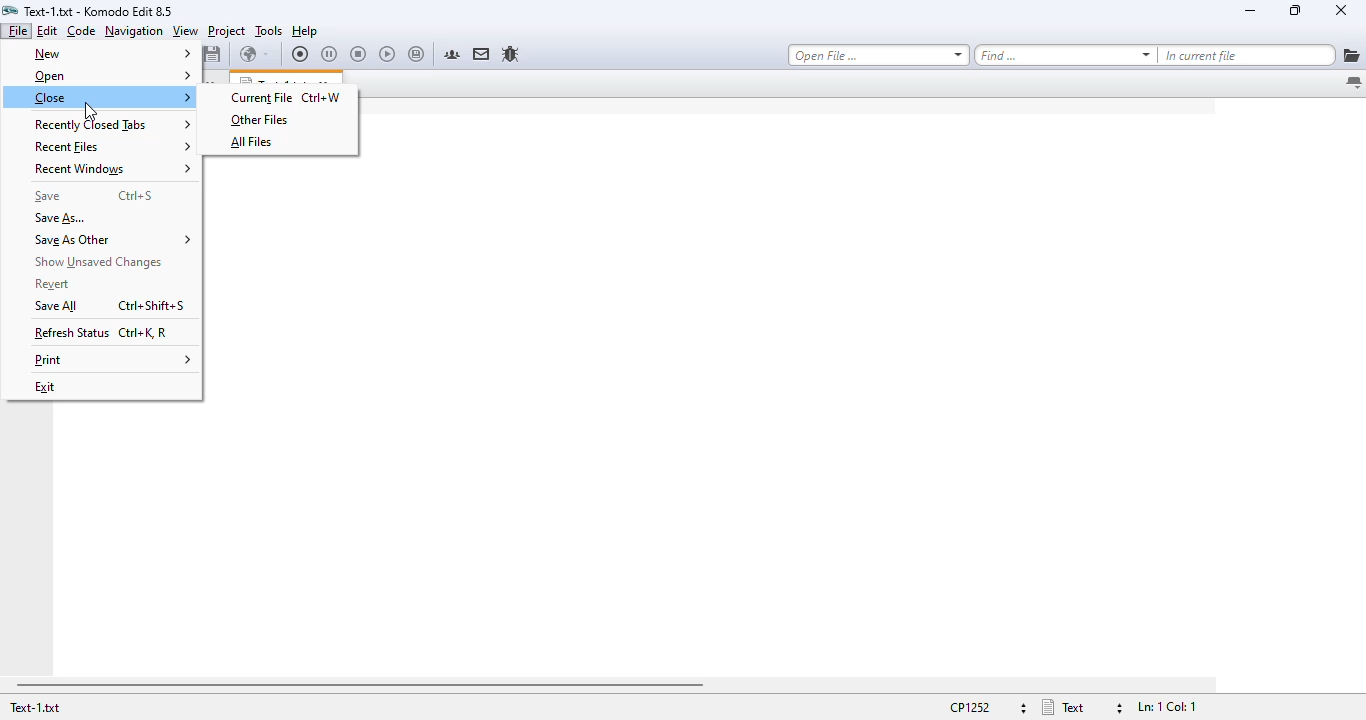 The width and height of the screenshot is (1366, 720). I want to click on file encoding, so click(985, 707).